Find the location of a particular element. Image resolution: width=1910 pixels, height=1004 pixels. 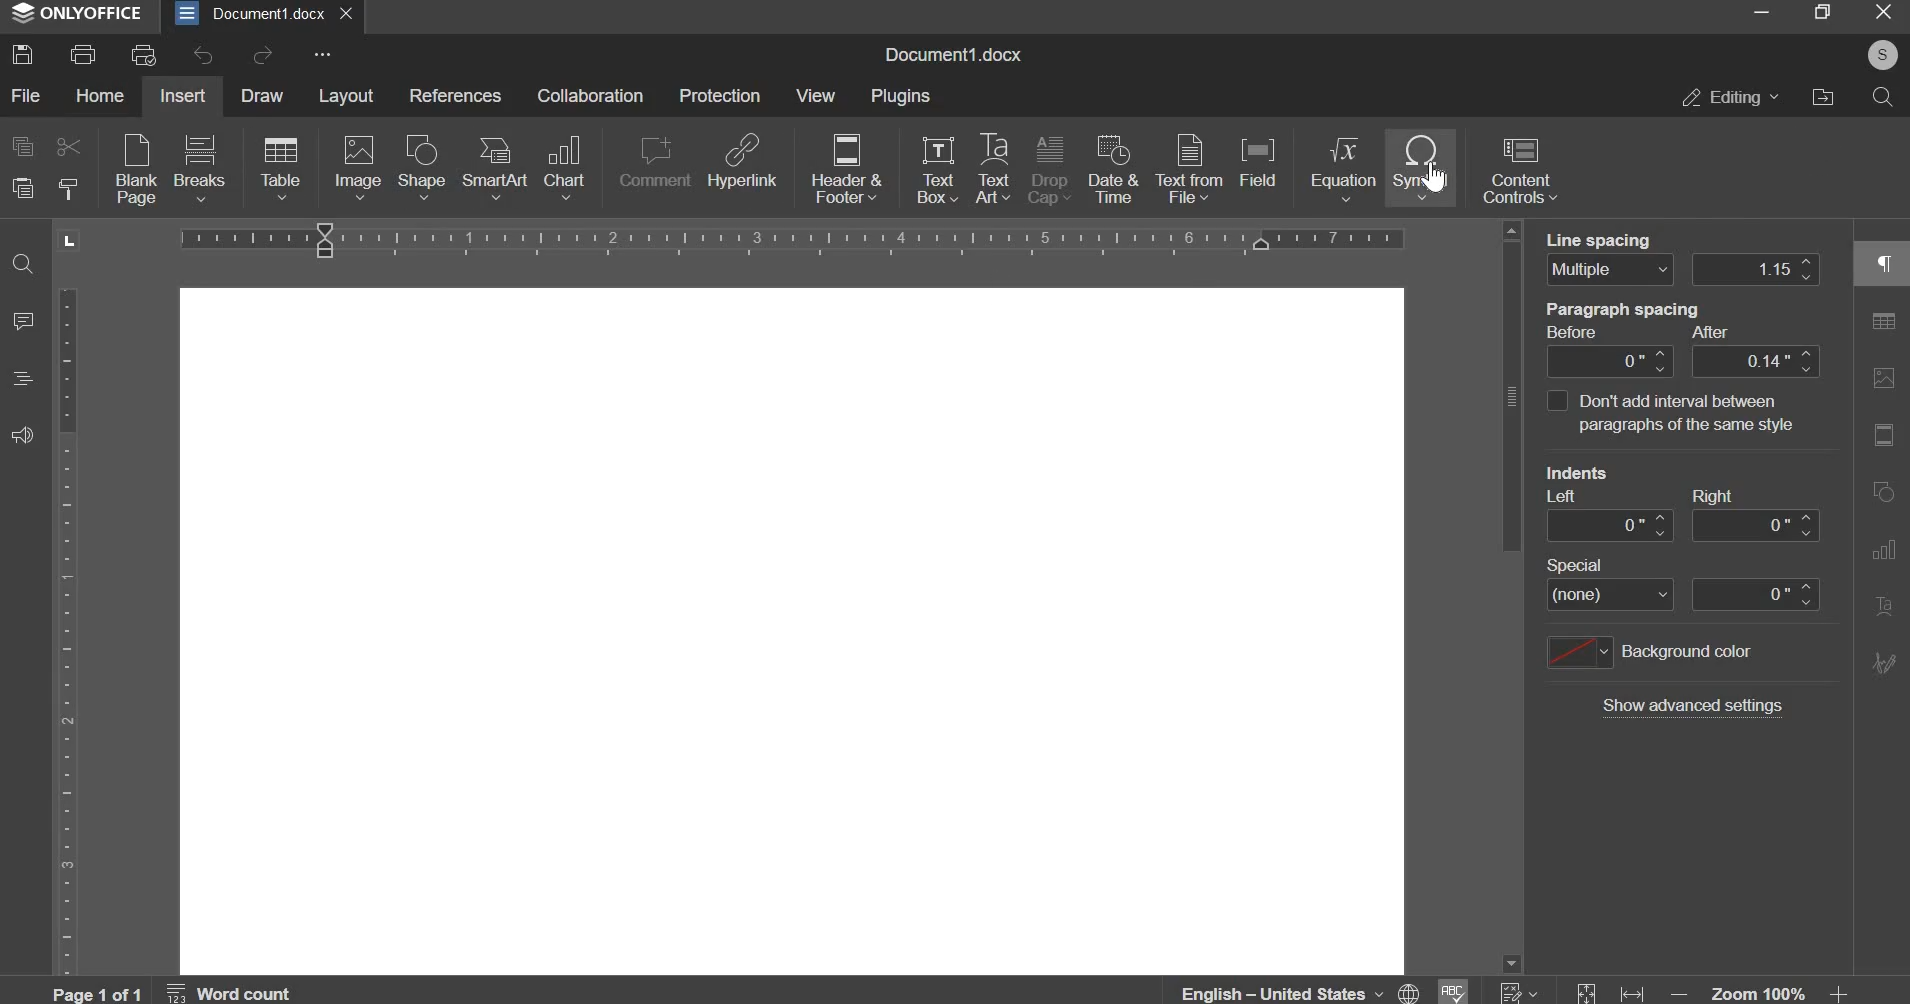

exit is located at coordinates (344, 12).